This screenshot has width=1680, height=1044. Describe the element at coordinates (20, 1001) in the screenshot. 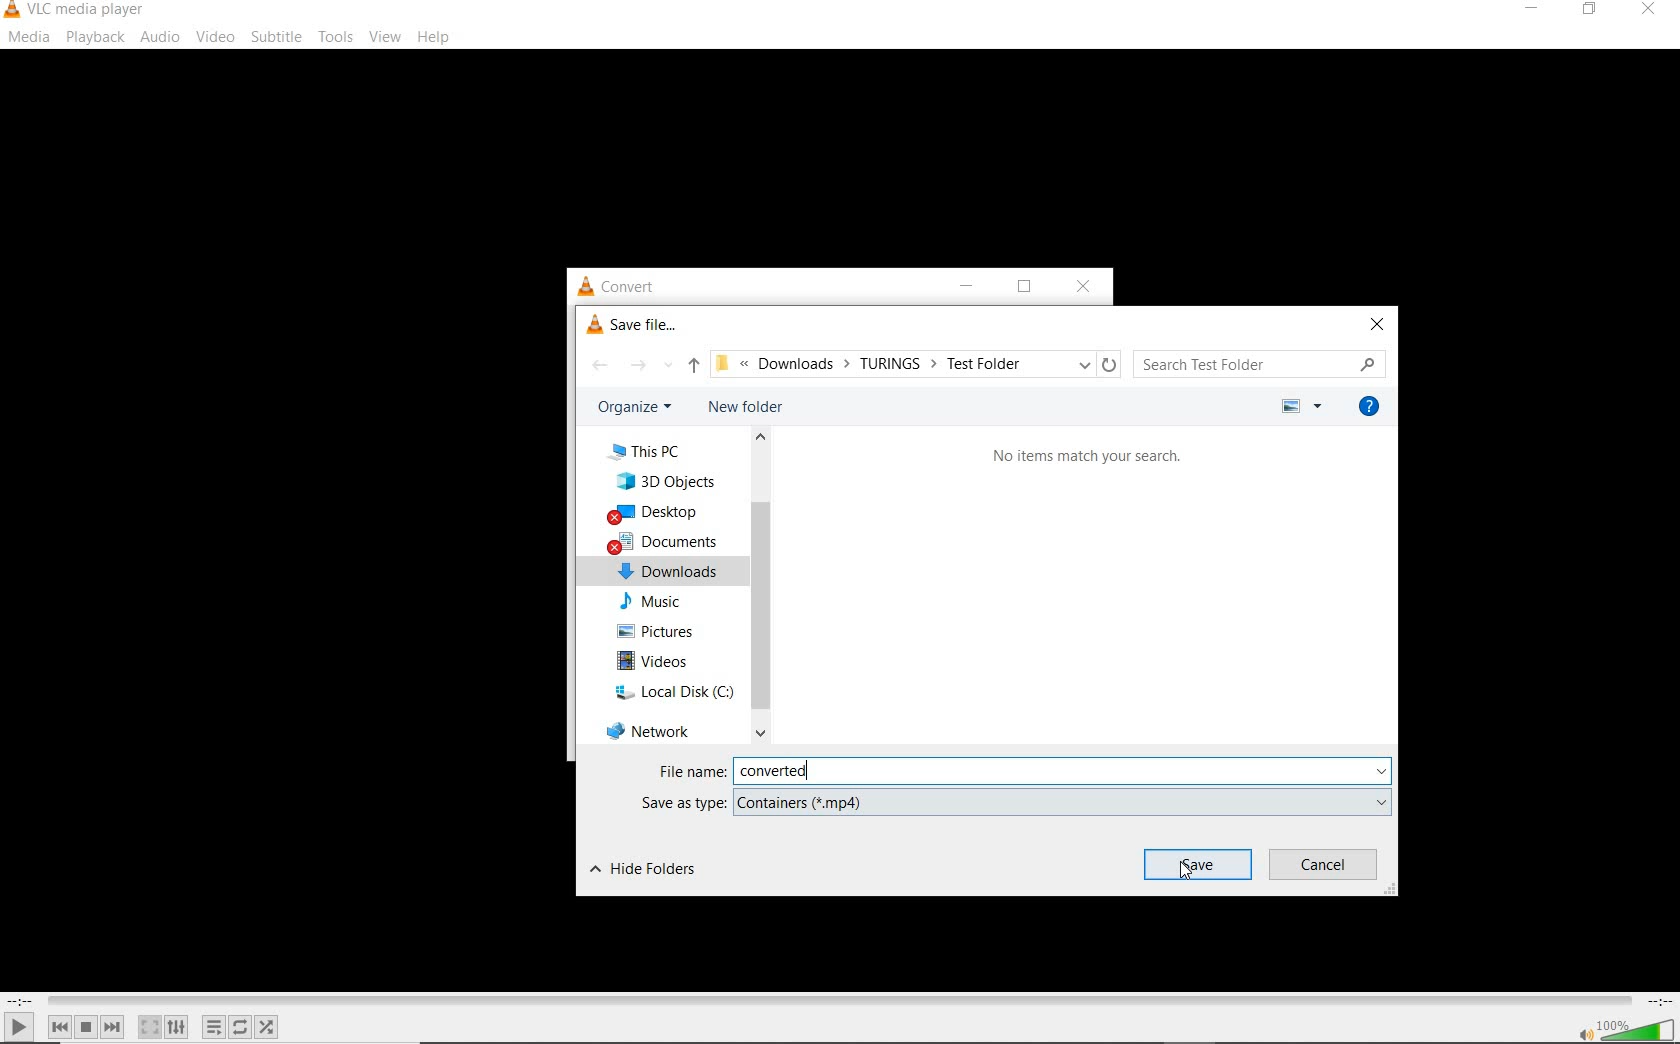

I see `elapsed time` at that location.